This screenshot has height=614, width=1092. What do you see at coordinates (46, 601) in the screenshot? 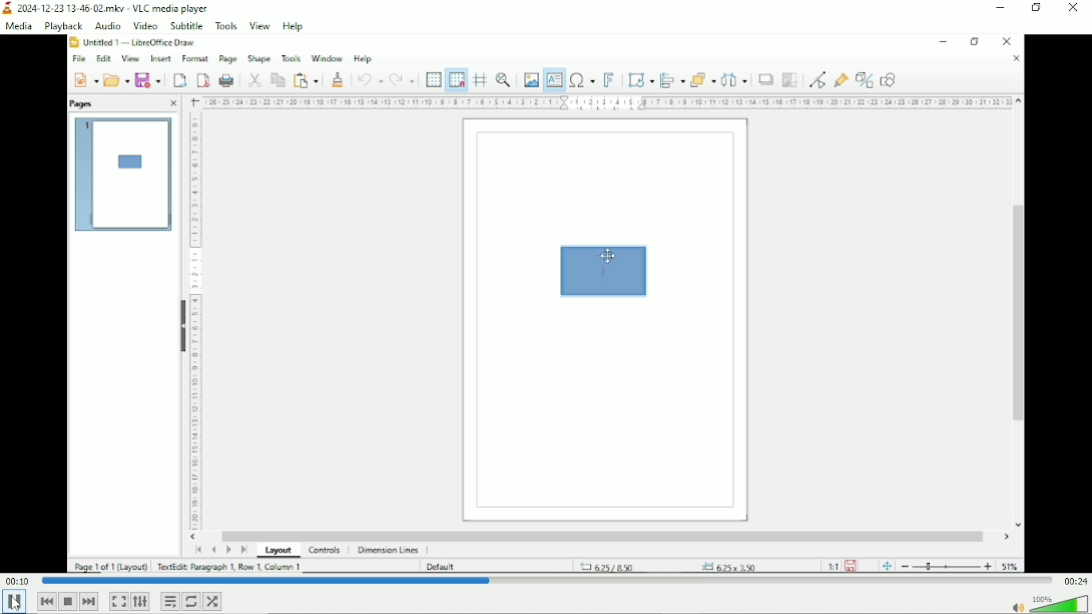
I see `previous` at bounding box center [46, 601].